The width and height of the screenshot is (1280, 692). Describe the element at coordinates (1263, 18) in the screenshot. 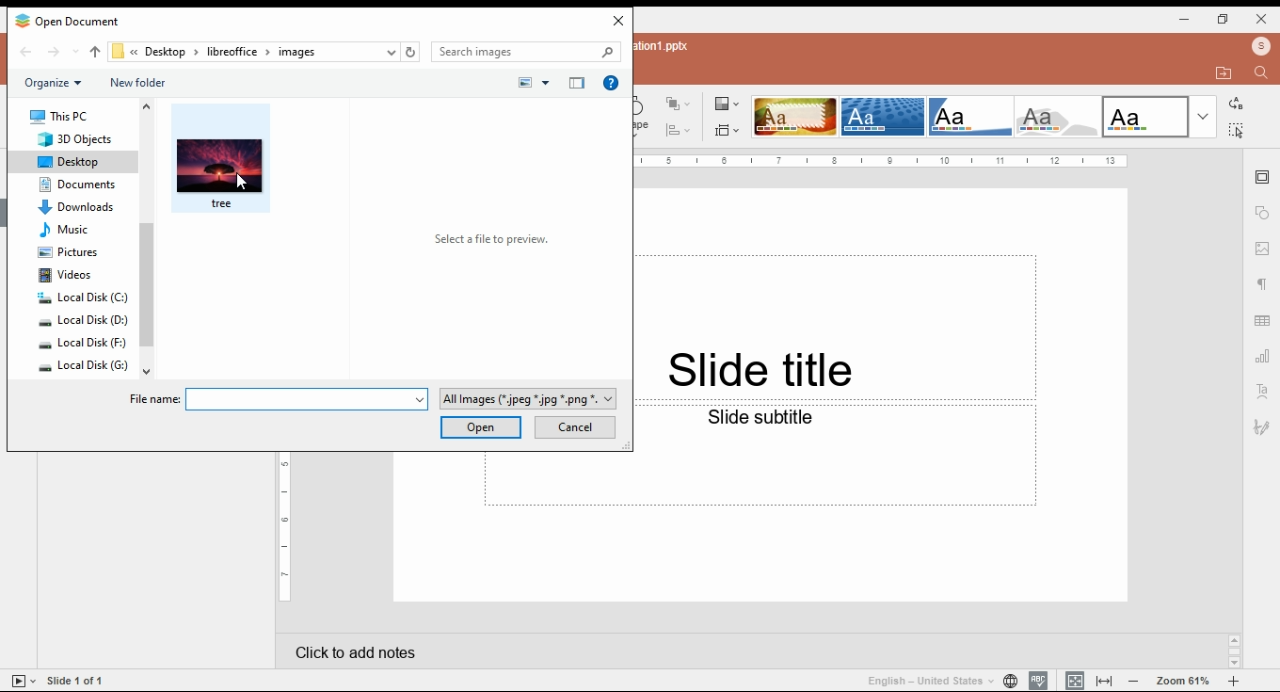

I see `close window` at that location.